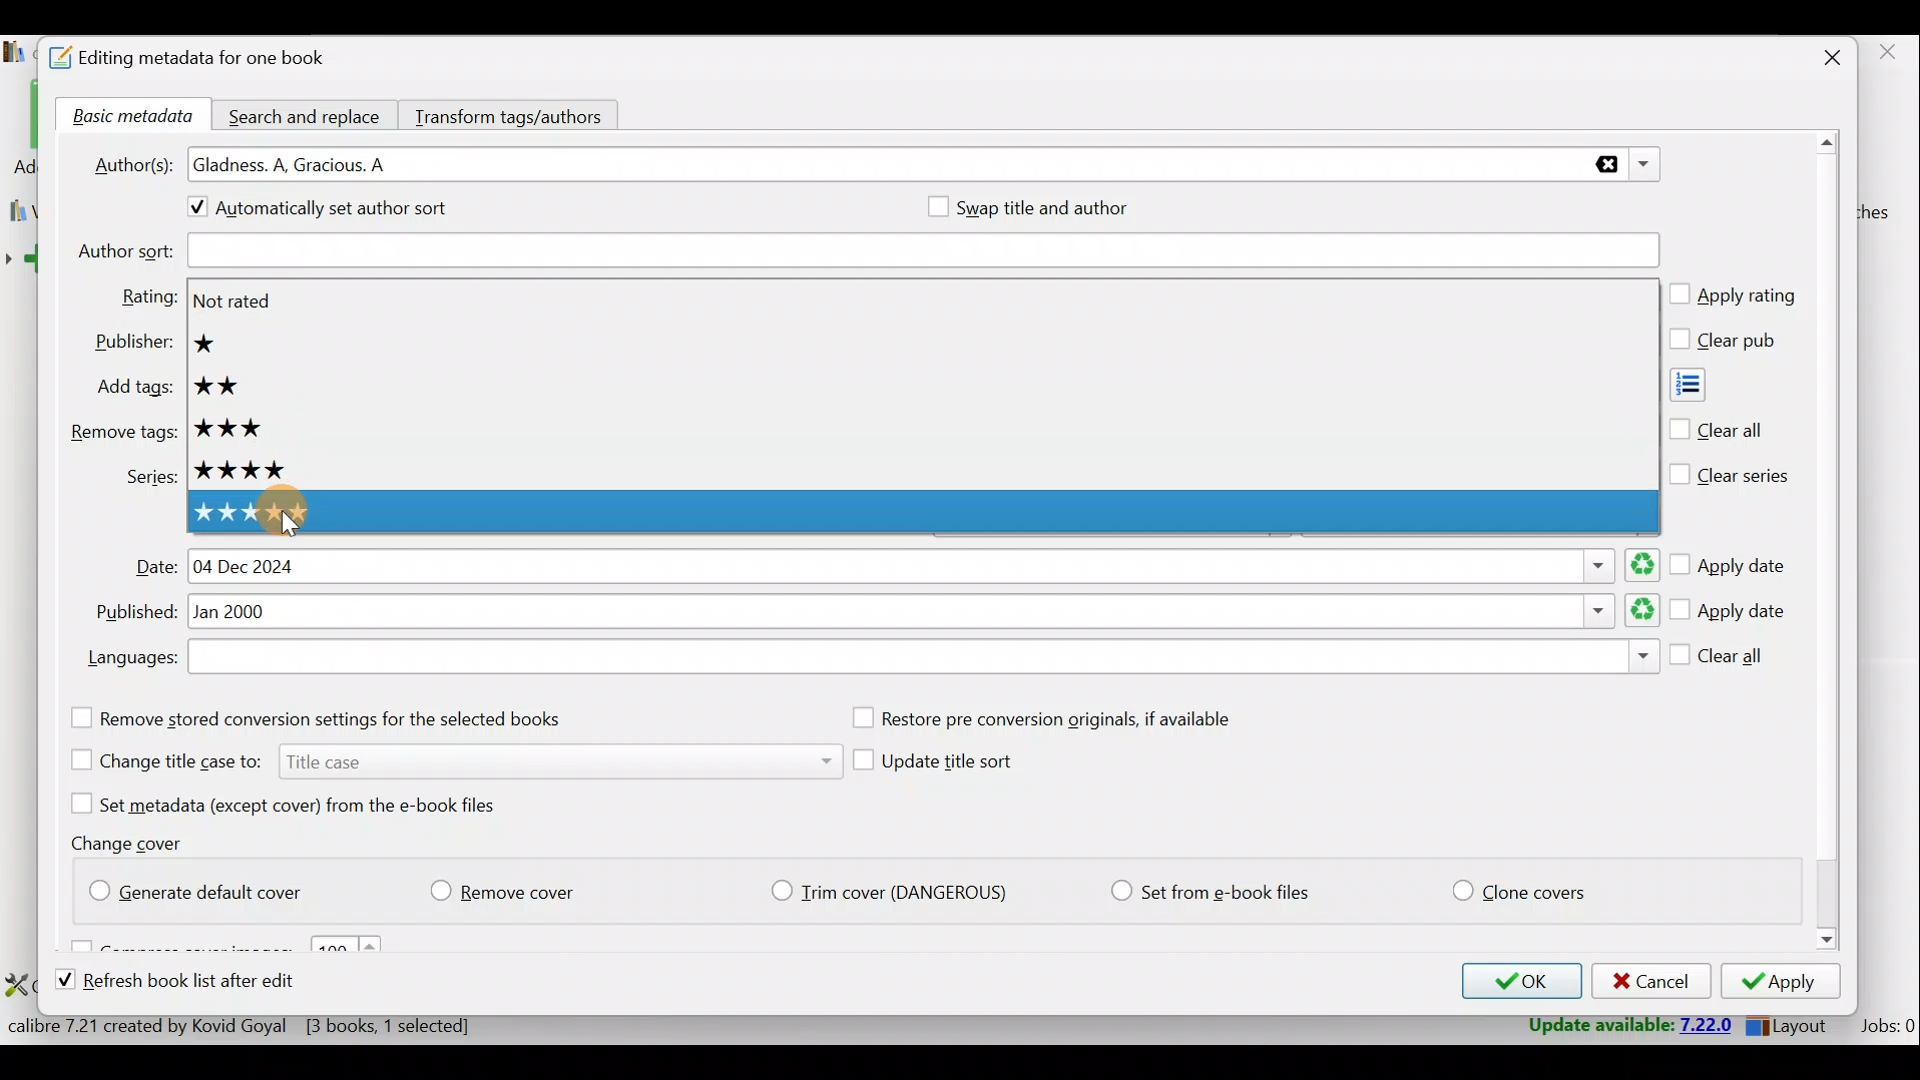  I want to click on Transform tags/authors, so click(517, 114).